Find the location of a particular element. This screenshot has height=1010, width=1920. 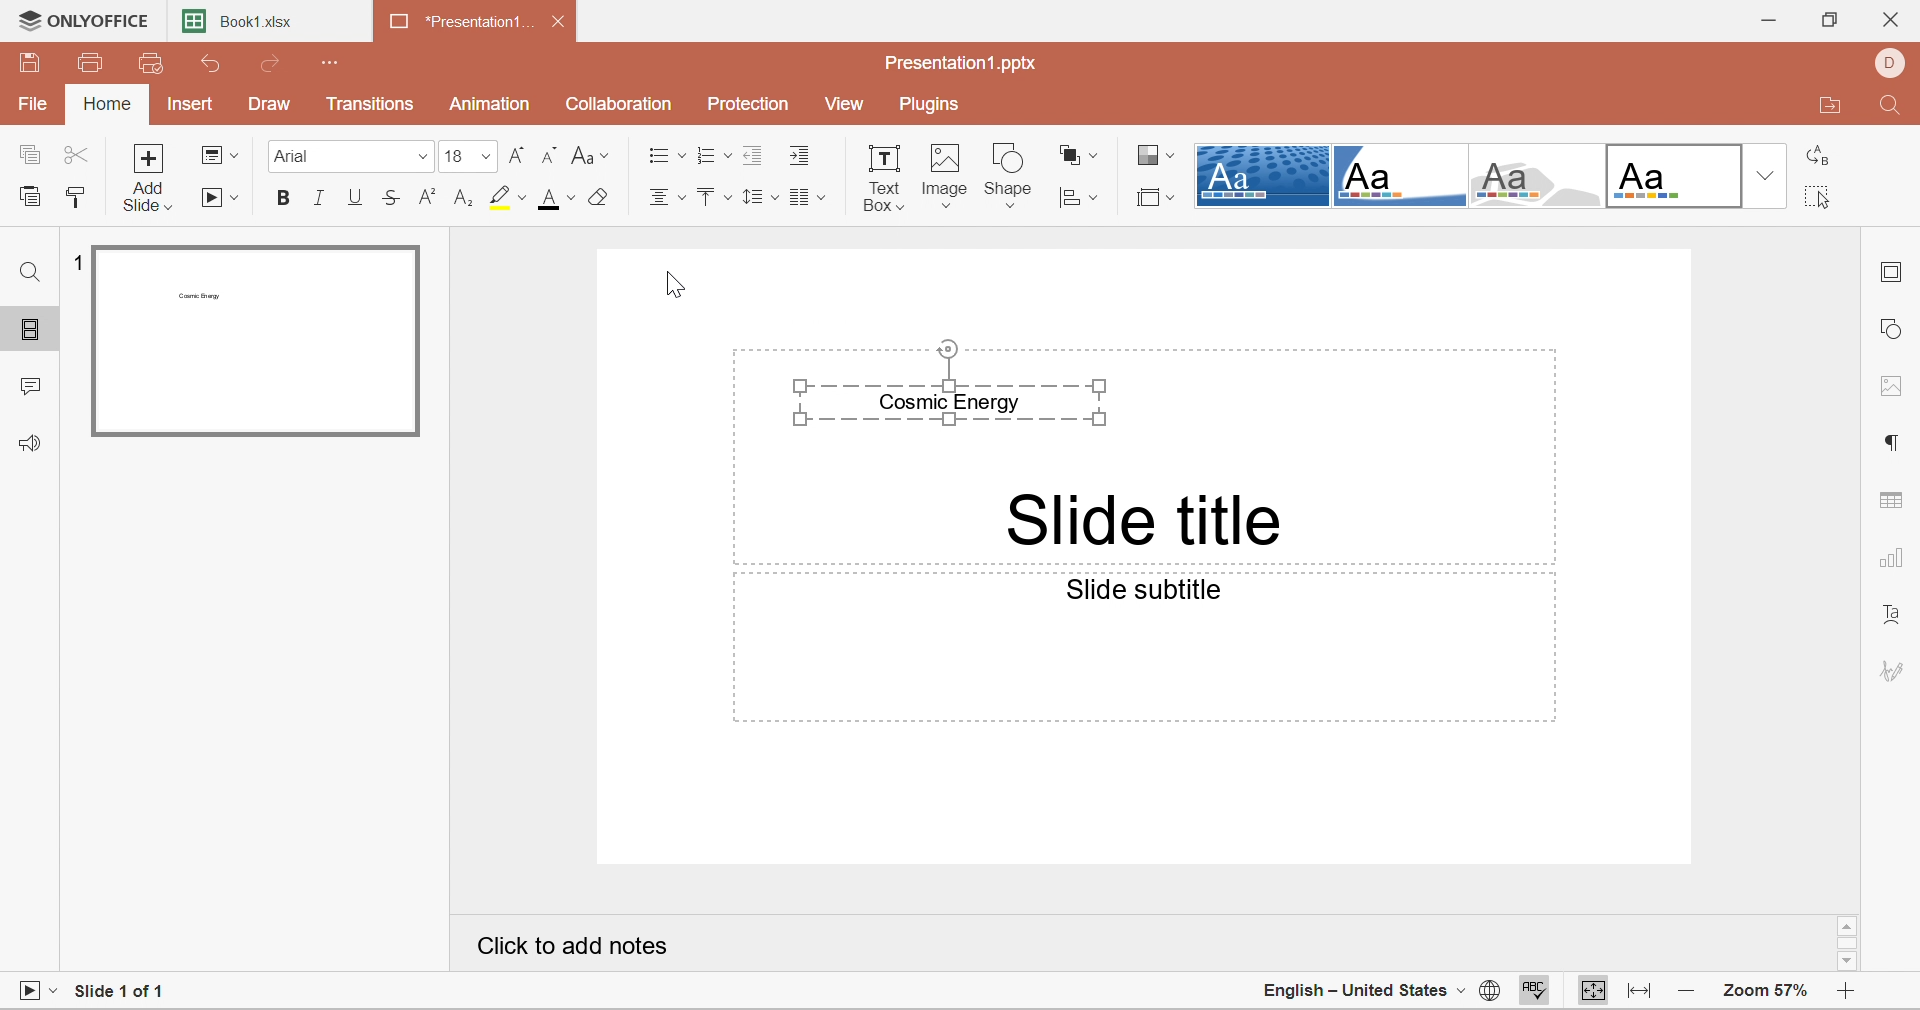

Increase Indent is located at coordinates (802, 155).